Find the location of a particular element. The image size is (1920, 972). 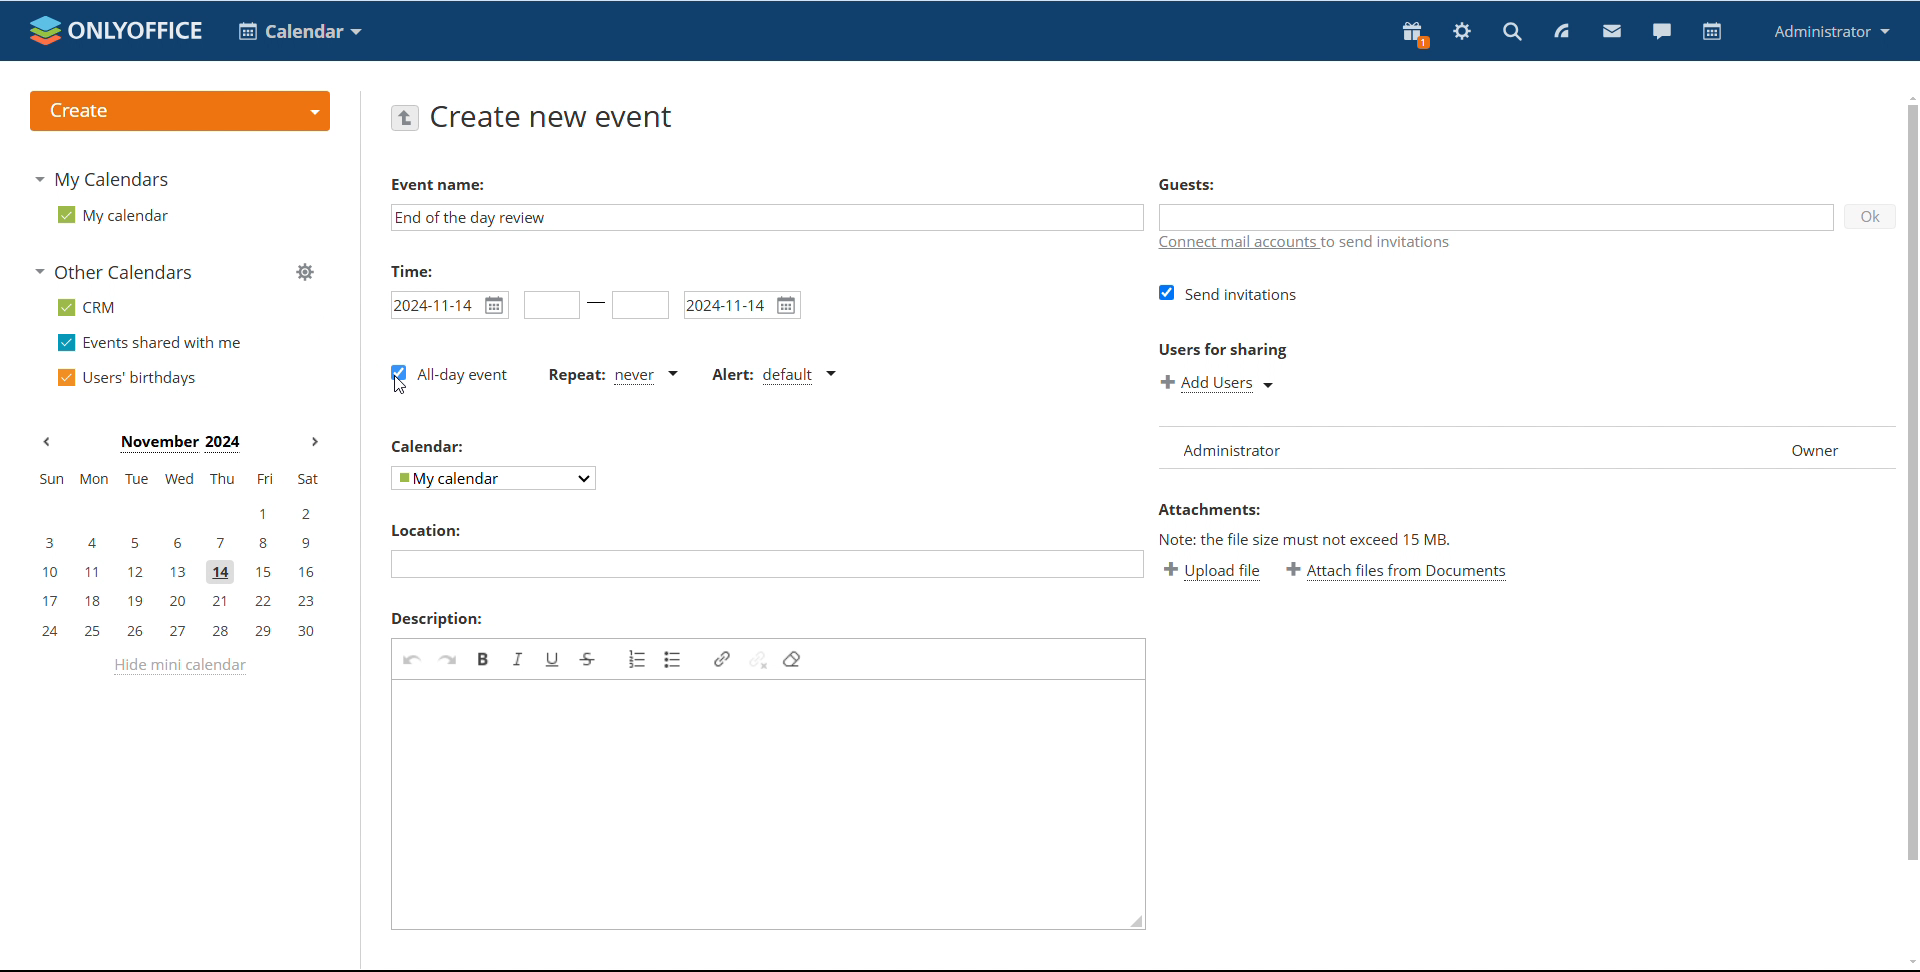

create new event is located at coordinates (557, 117).